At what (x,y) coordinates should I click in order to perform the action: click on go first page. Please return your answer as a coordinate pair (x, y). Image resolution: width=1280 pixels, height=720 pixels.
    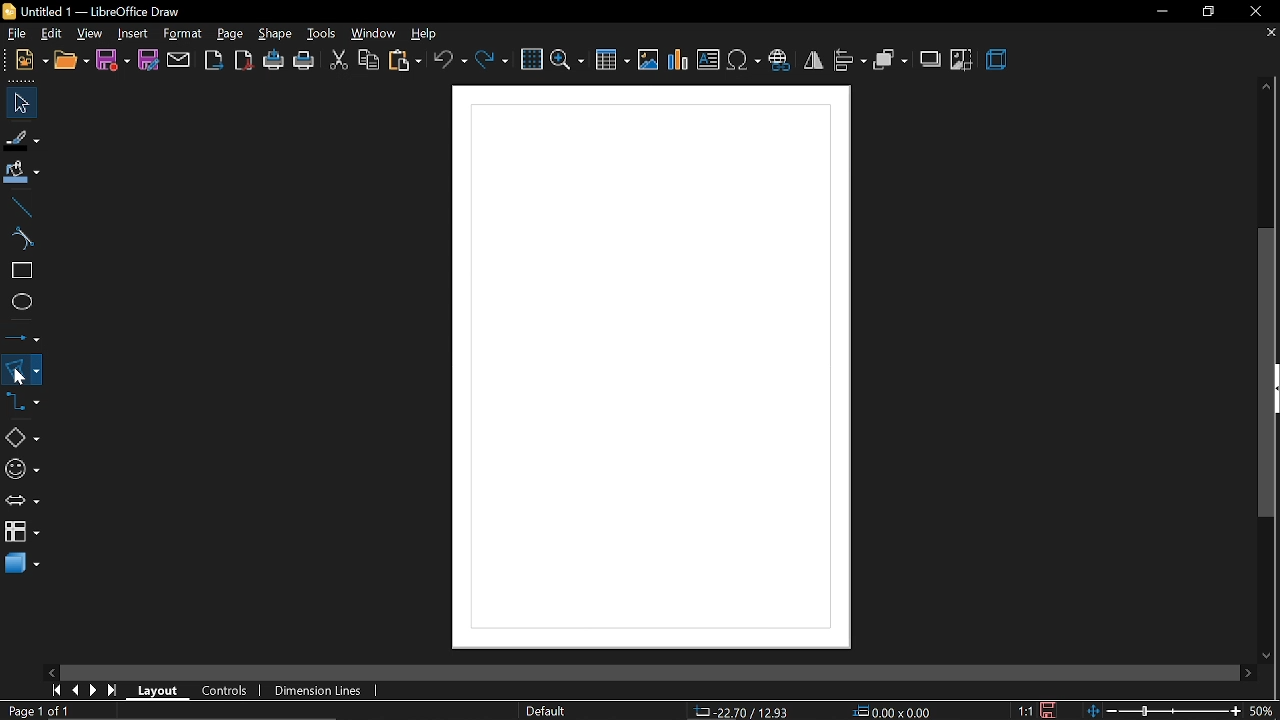
    Looking at the image, I should click on (56, 690).